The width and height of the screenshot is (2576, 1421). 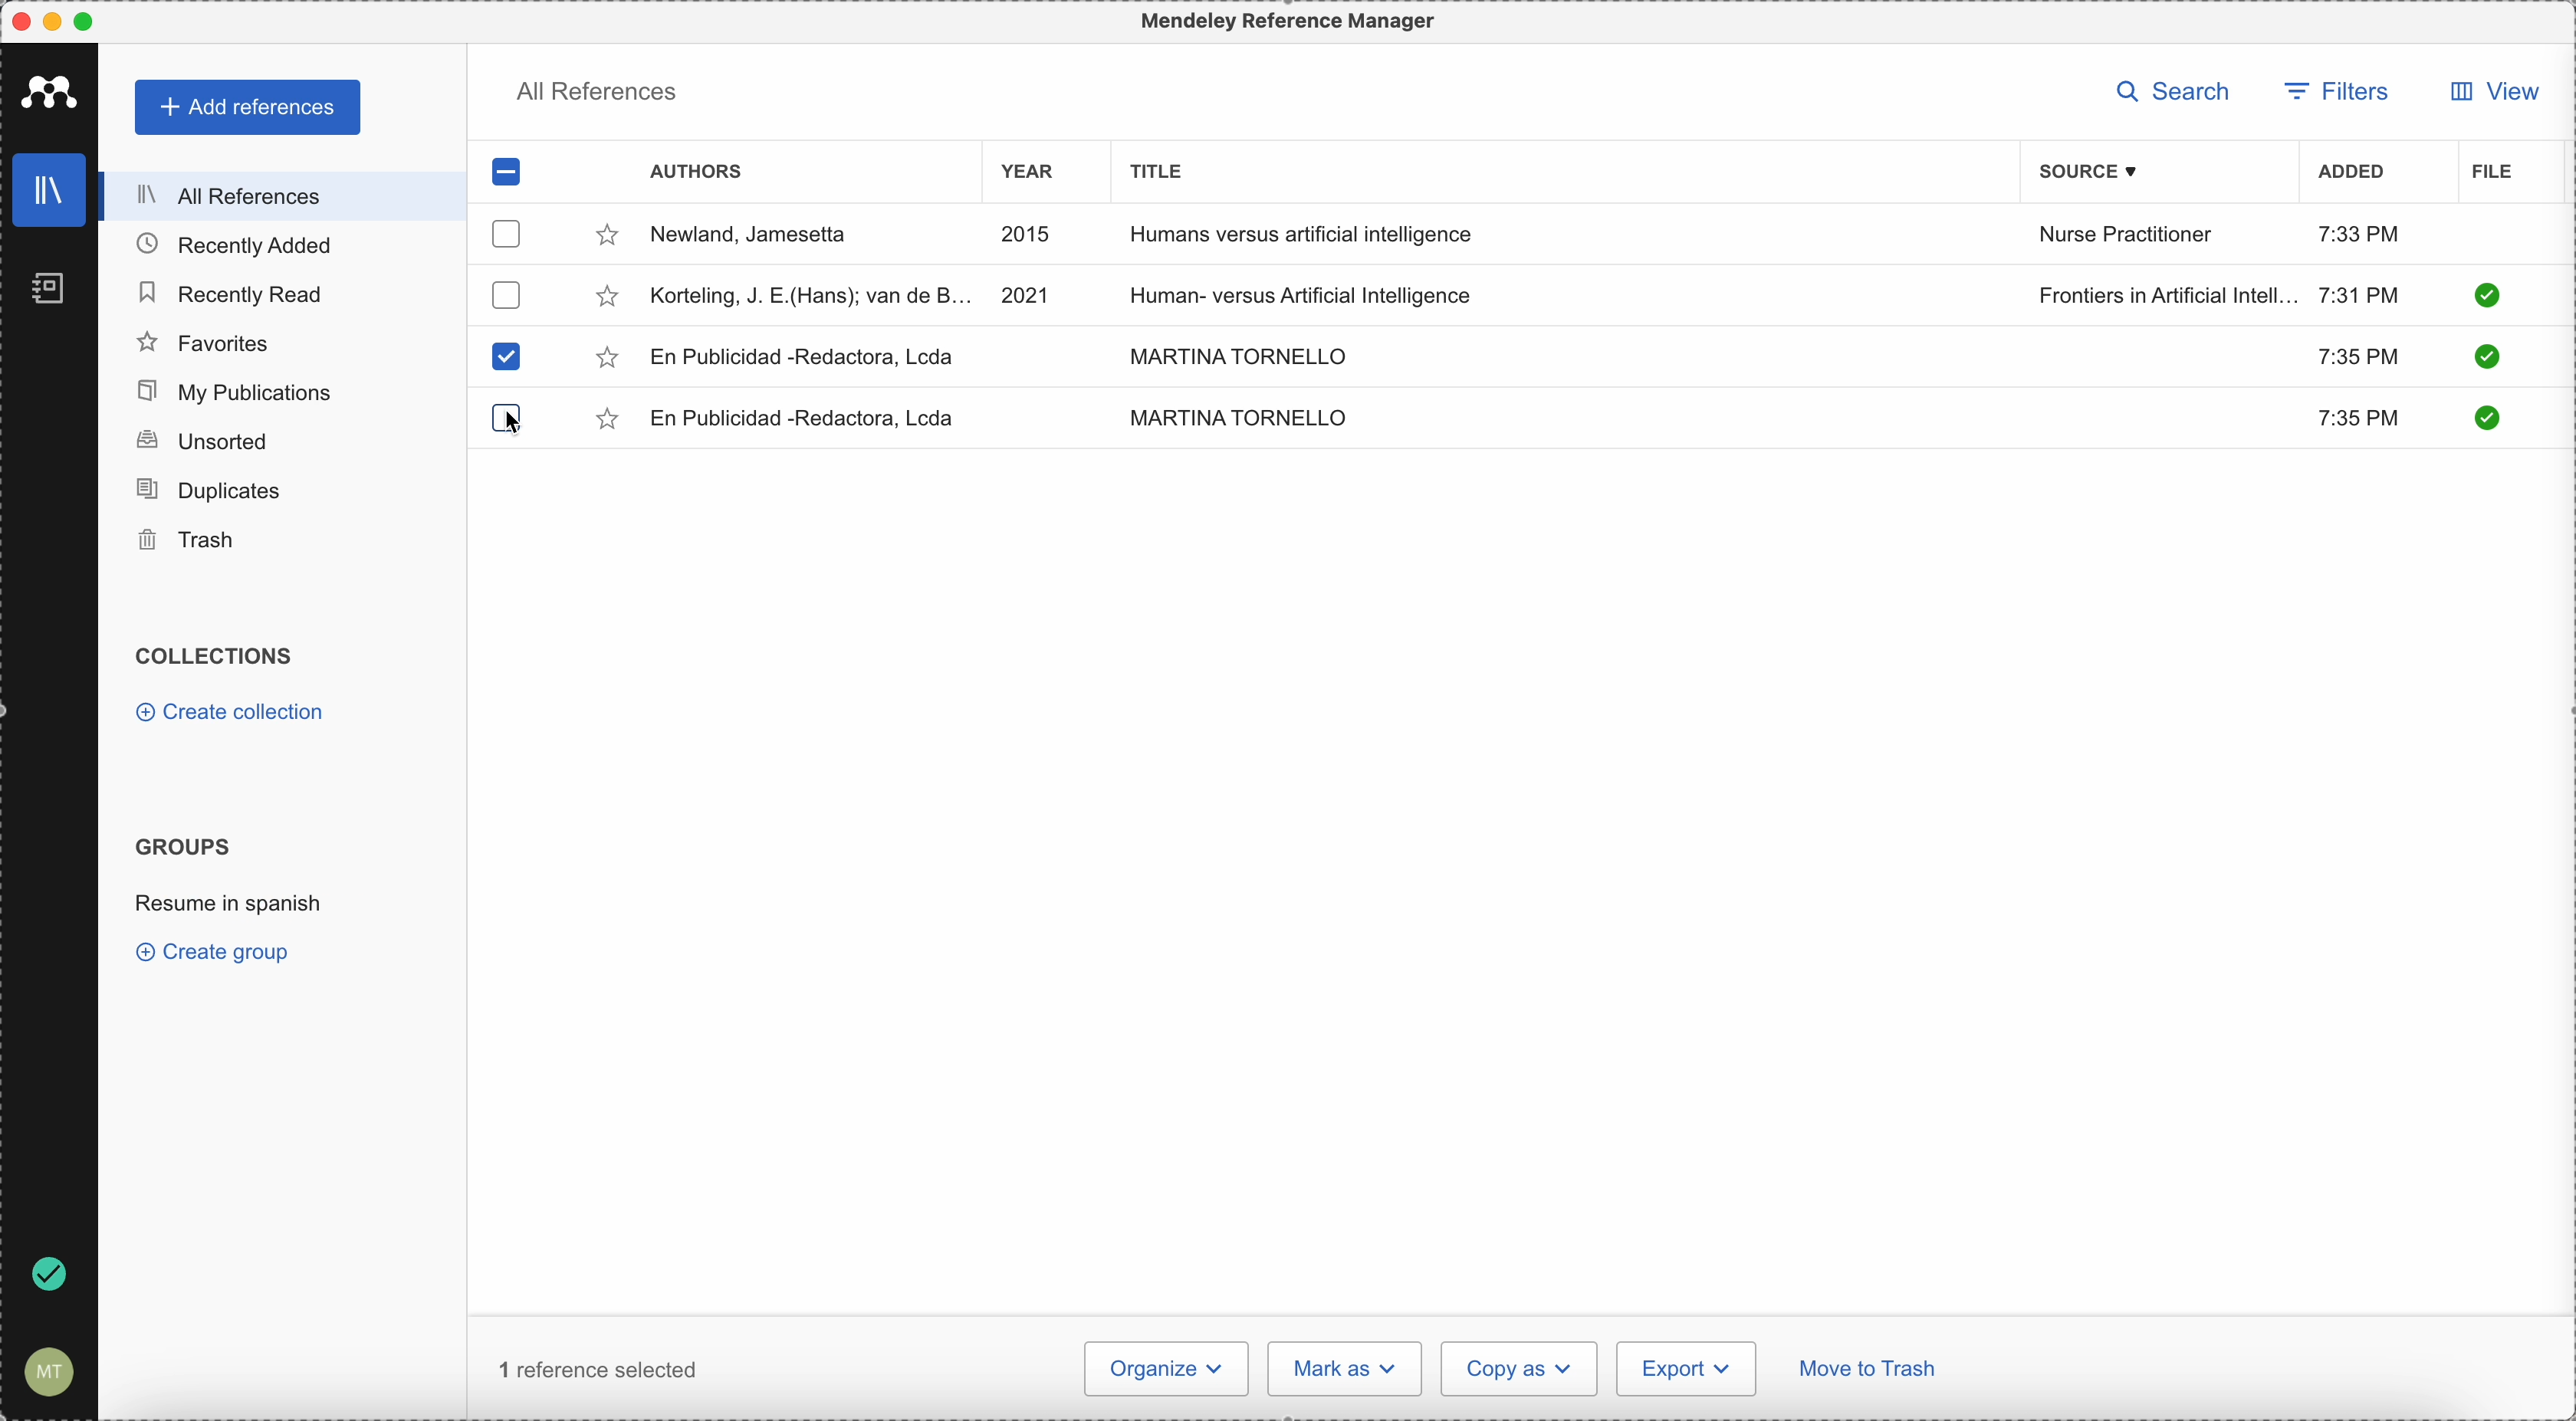 I want to click on Korteling, J.E.(Hans), so click(x=812, y=295).